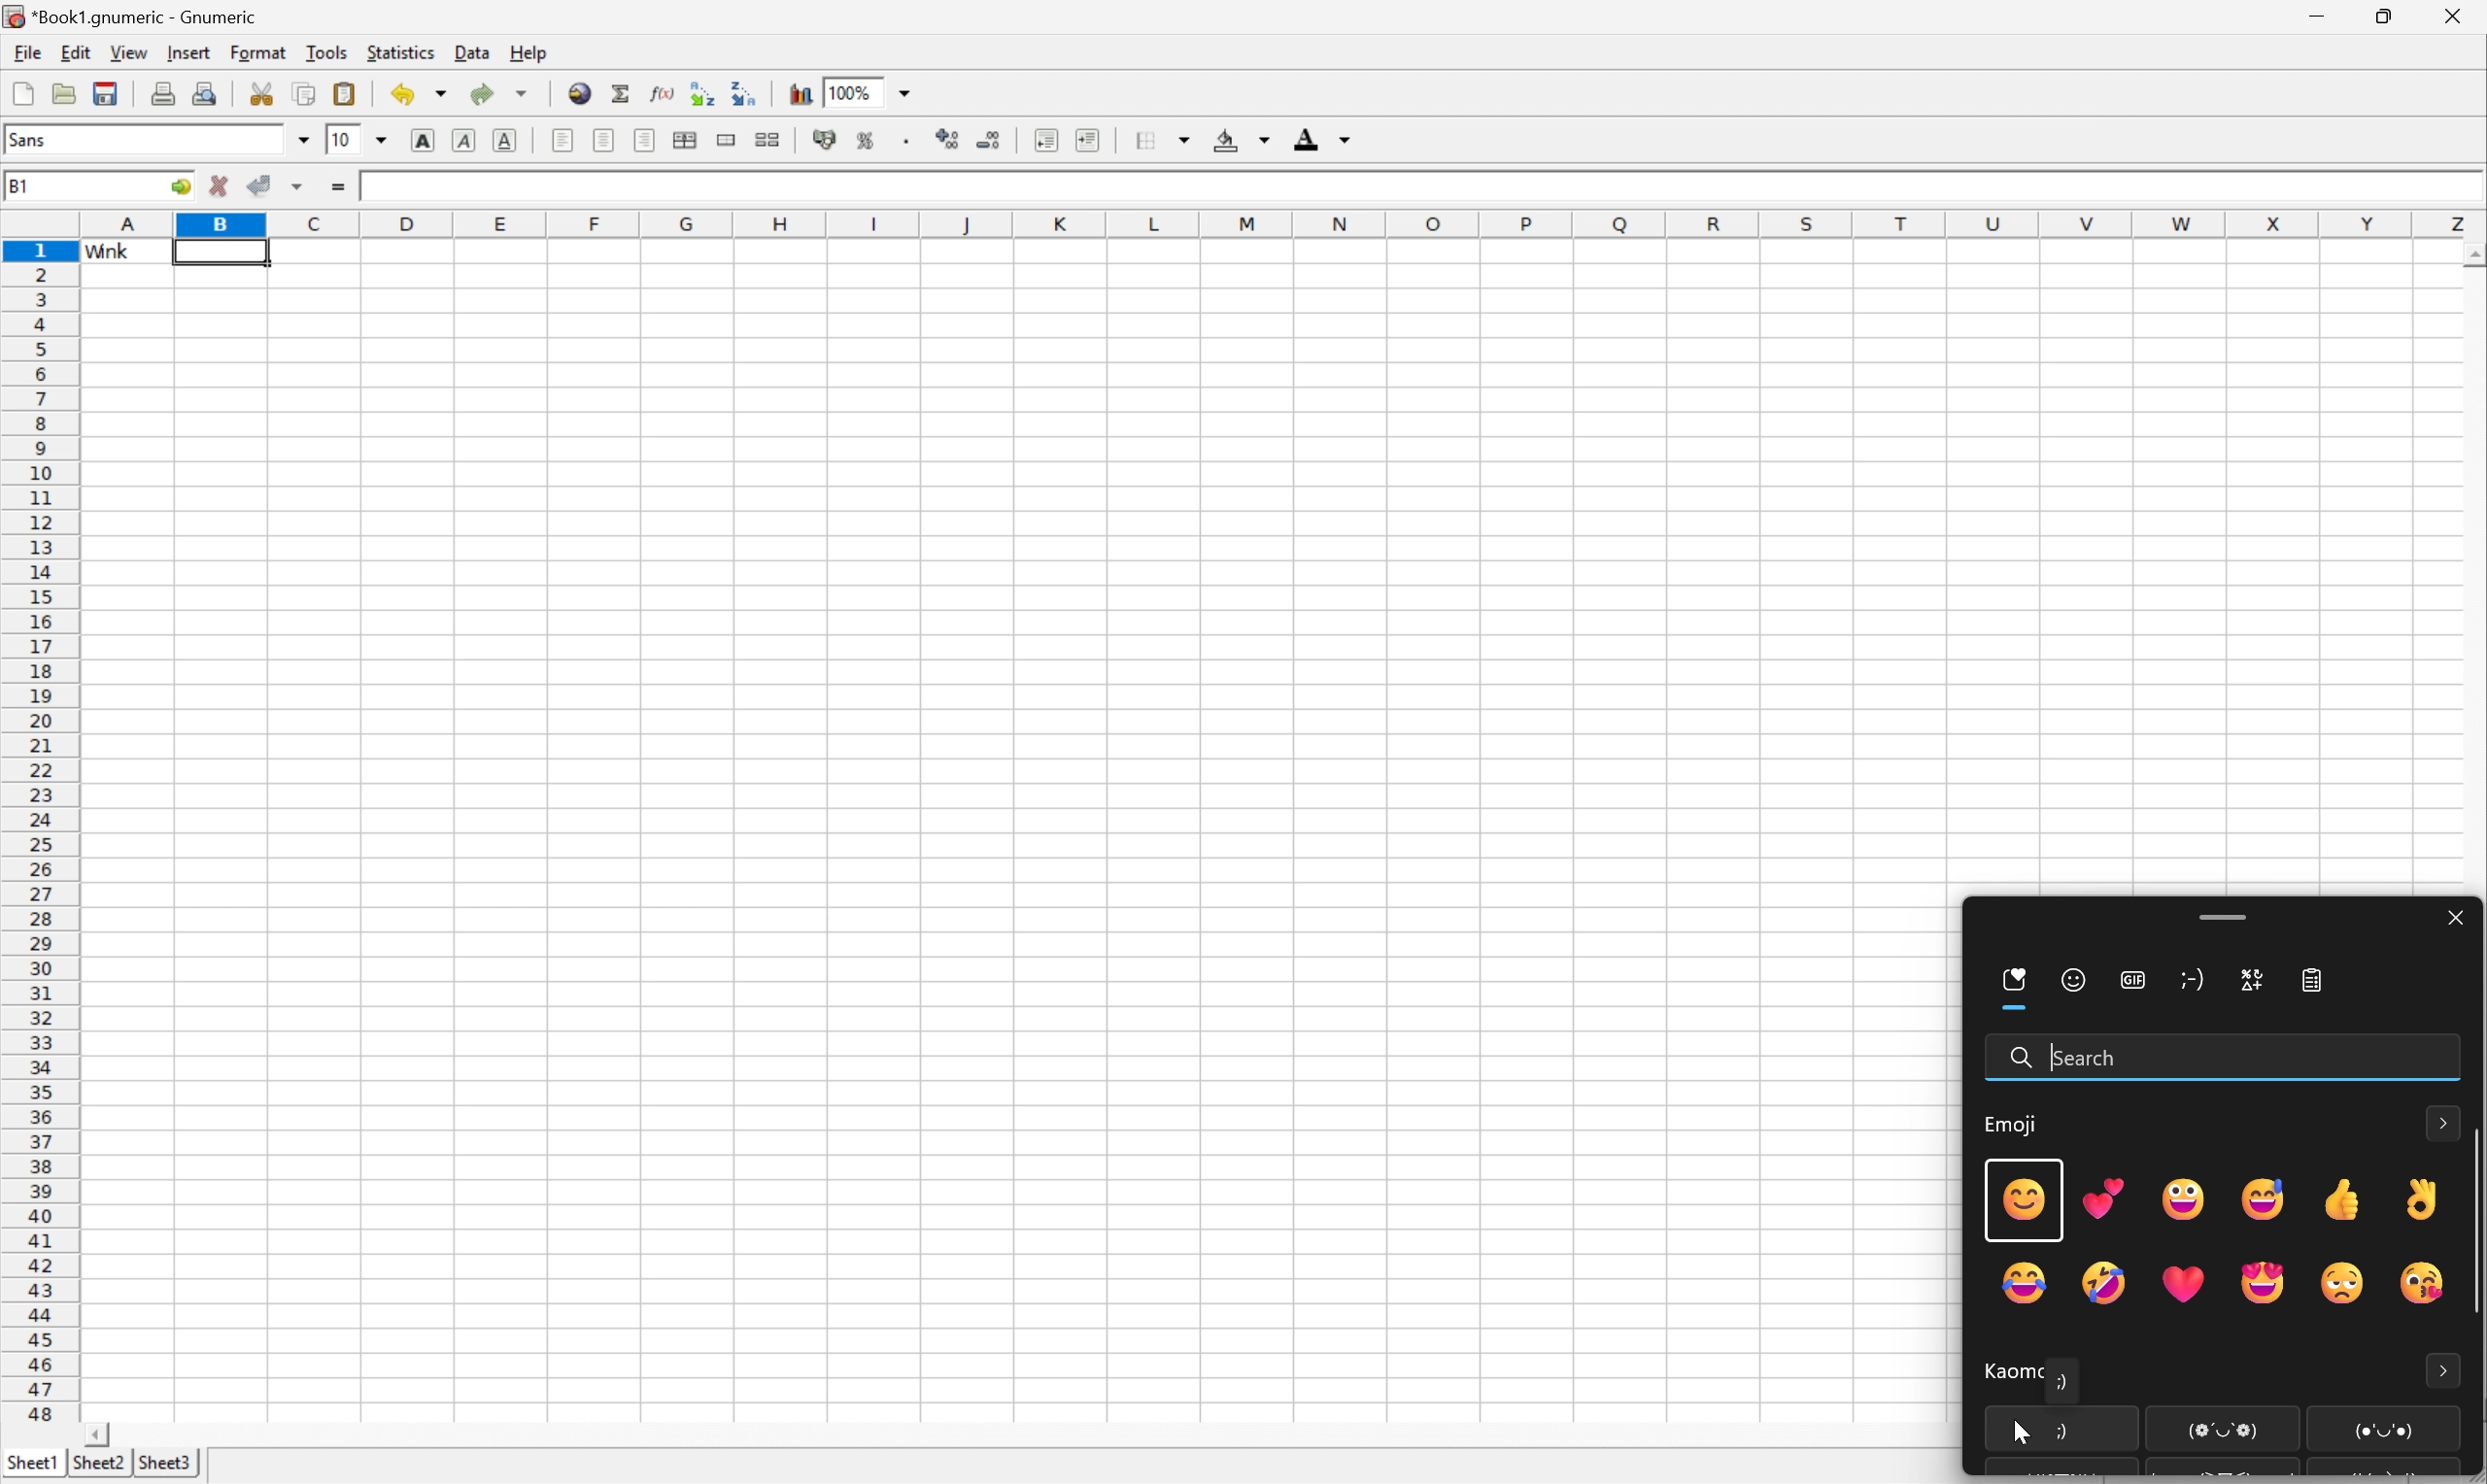  I want to click on wink, so click(108, 253).